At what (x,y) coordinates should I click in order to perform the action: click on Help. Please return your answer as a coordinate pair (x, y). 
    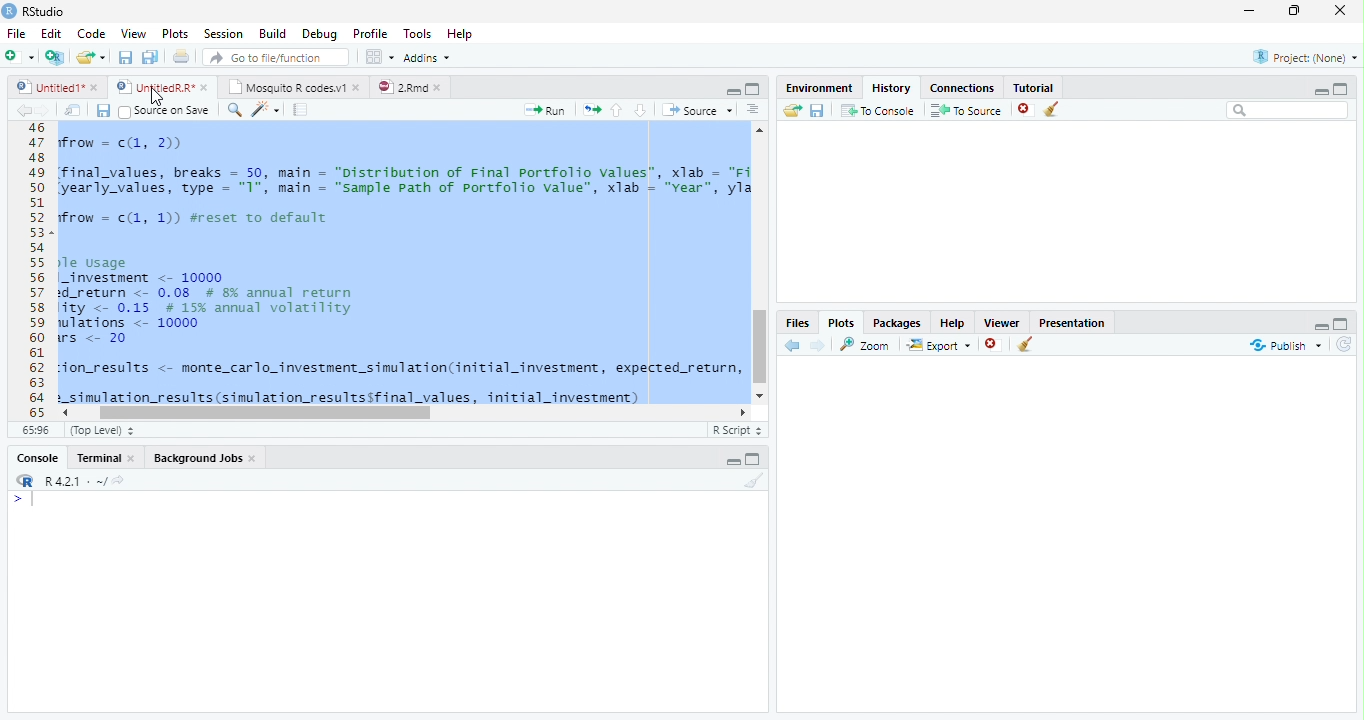
    Looking at the image, I should click on (952, 322).